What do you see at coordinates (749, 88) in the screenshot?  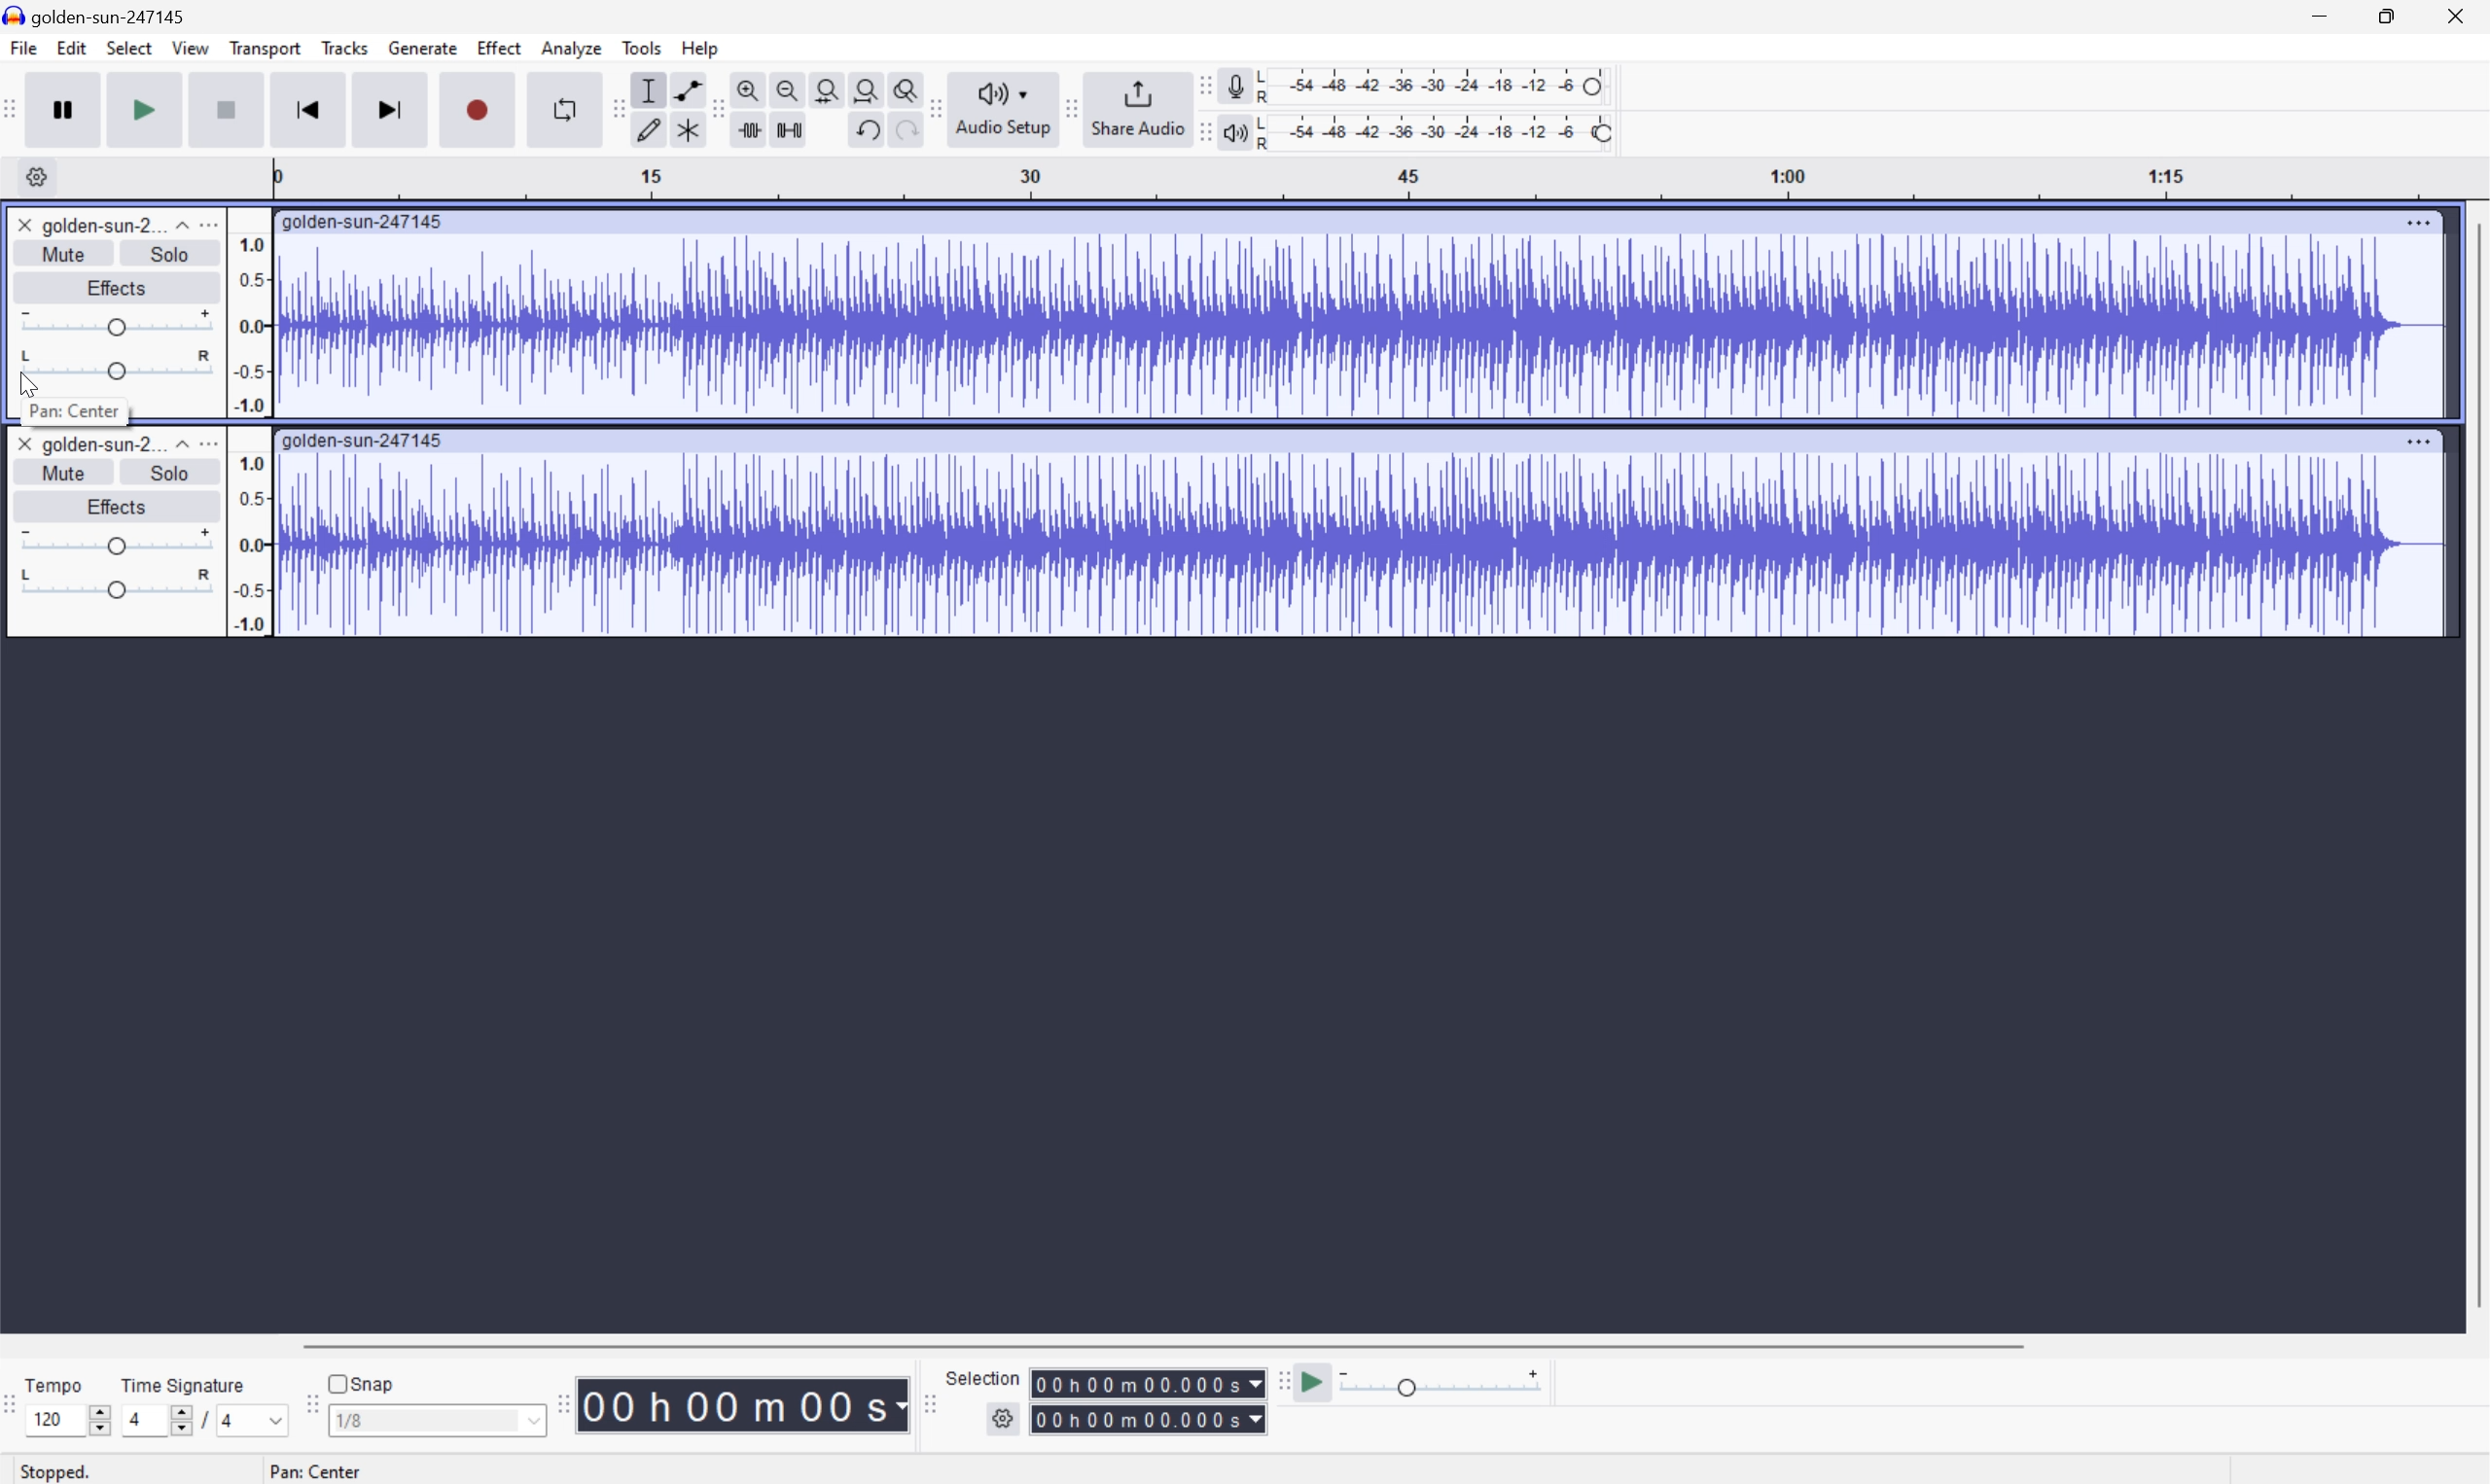 I see `Zoom in` at bounding box center [749, 88].